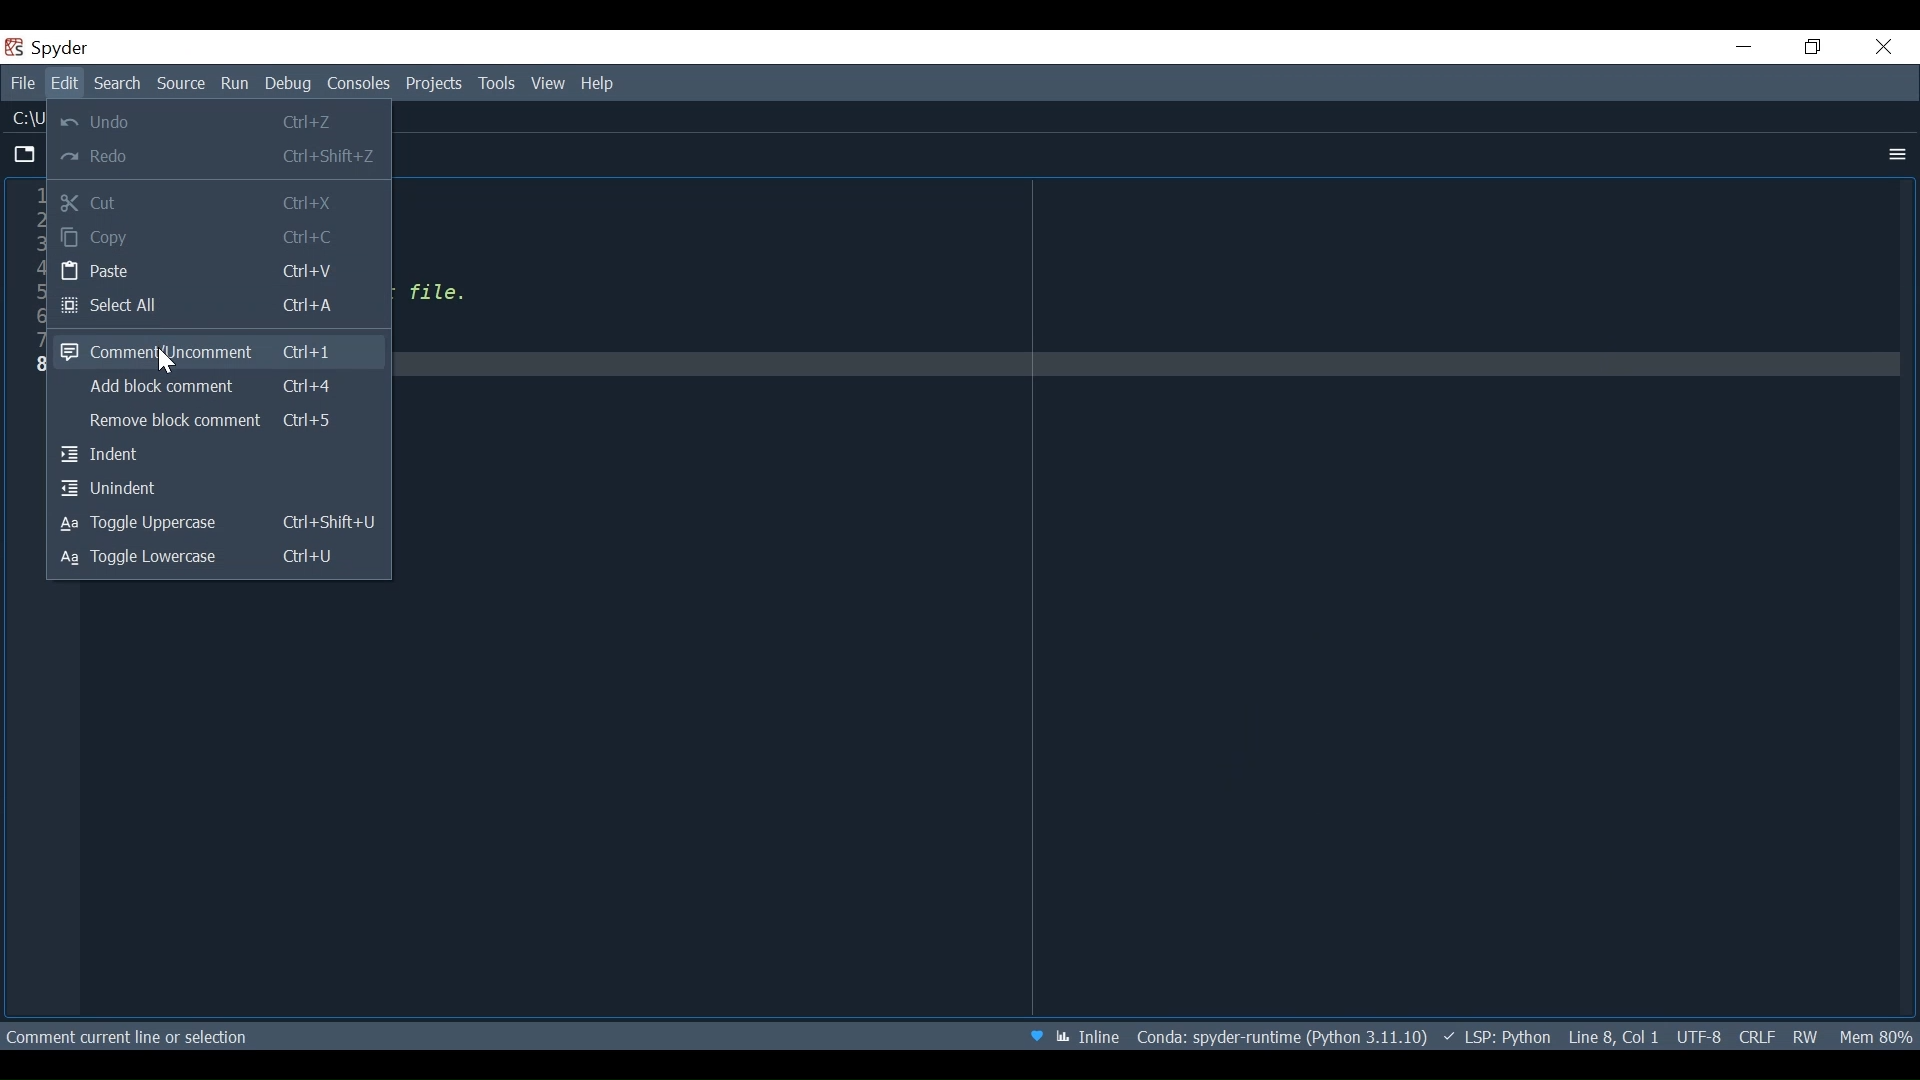 This screenshot has width=1920, height=1080. I want to click on Spyder Desktop Icon, so click(15, 47).